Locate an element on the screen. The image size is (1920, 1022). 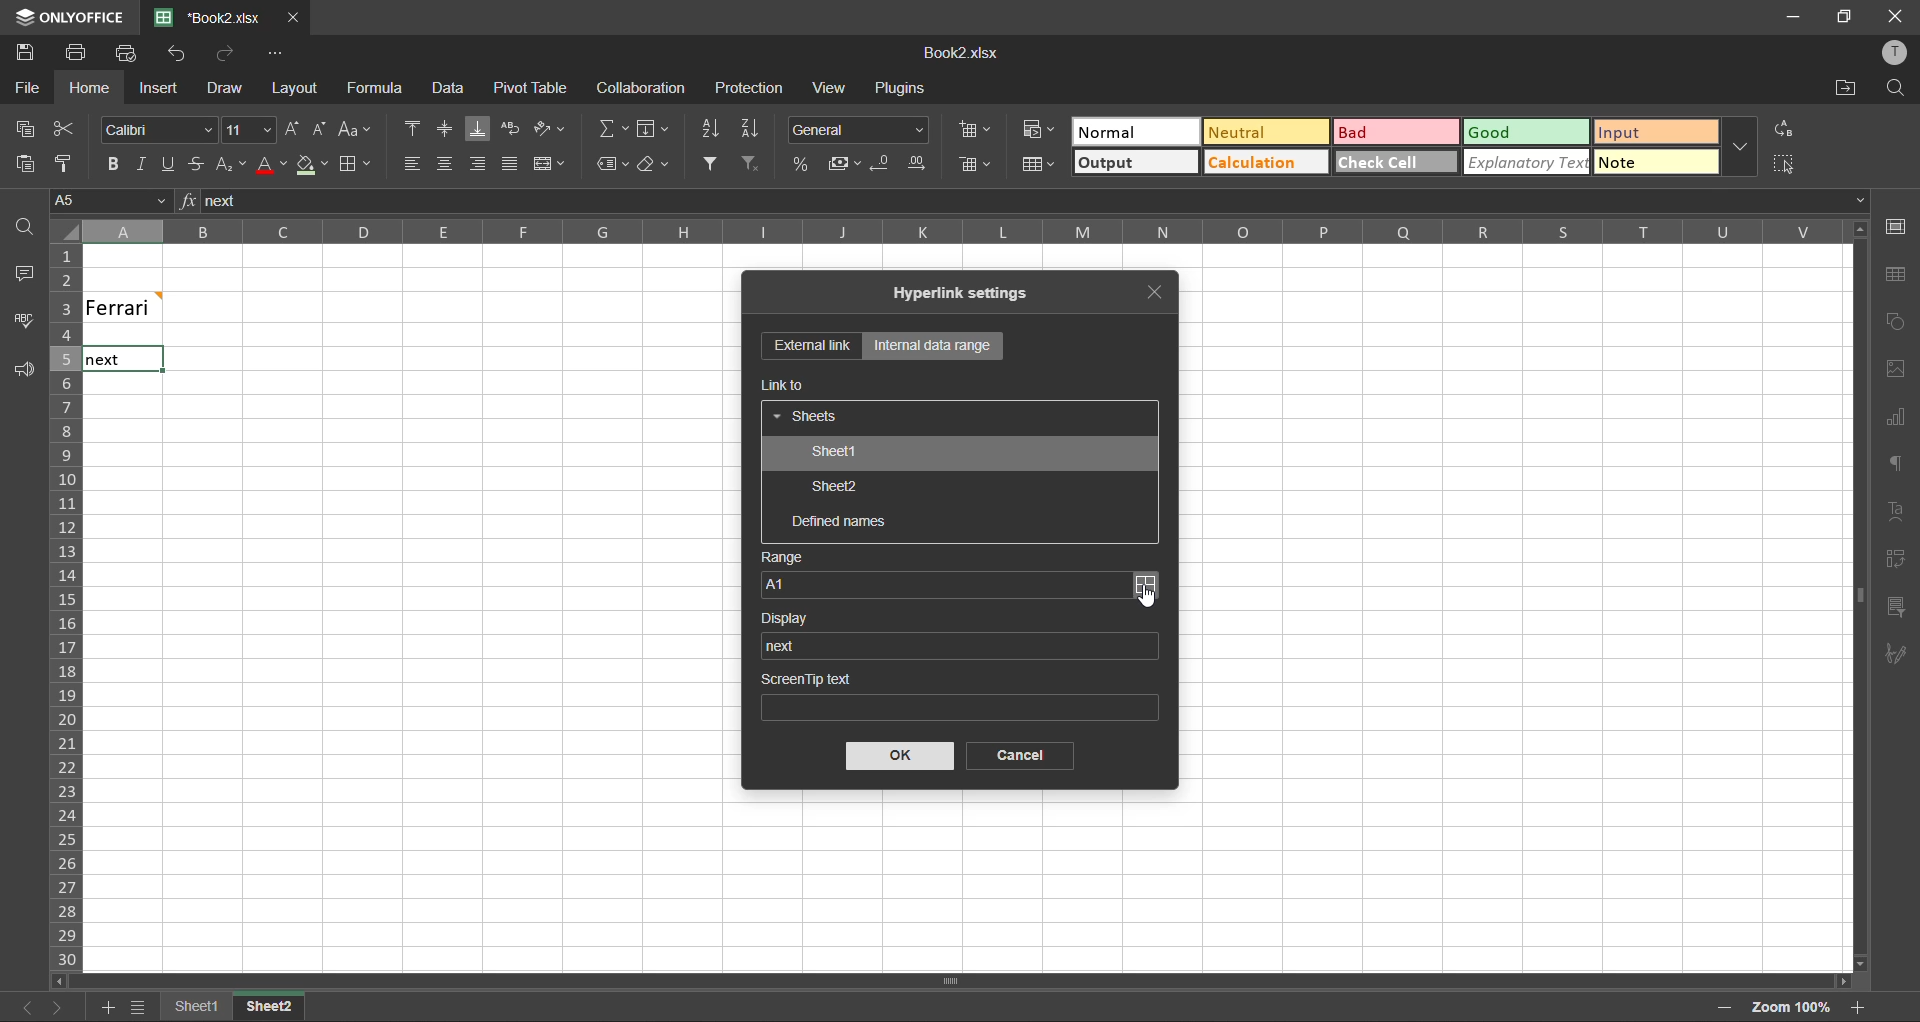
sort ascending is located at coordinates (711, 129).